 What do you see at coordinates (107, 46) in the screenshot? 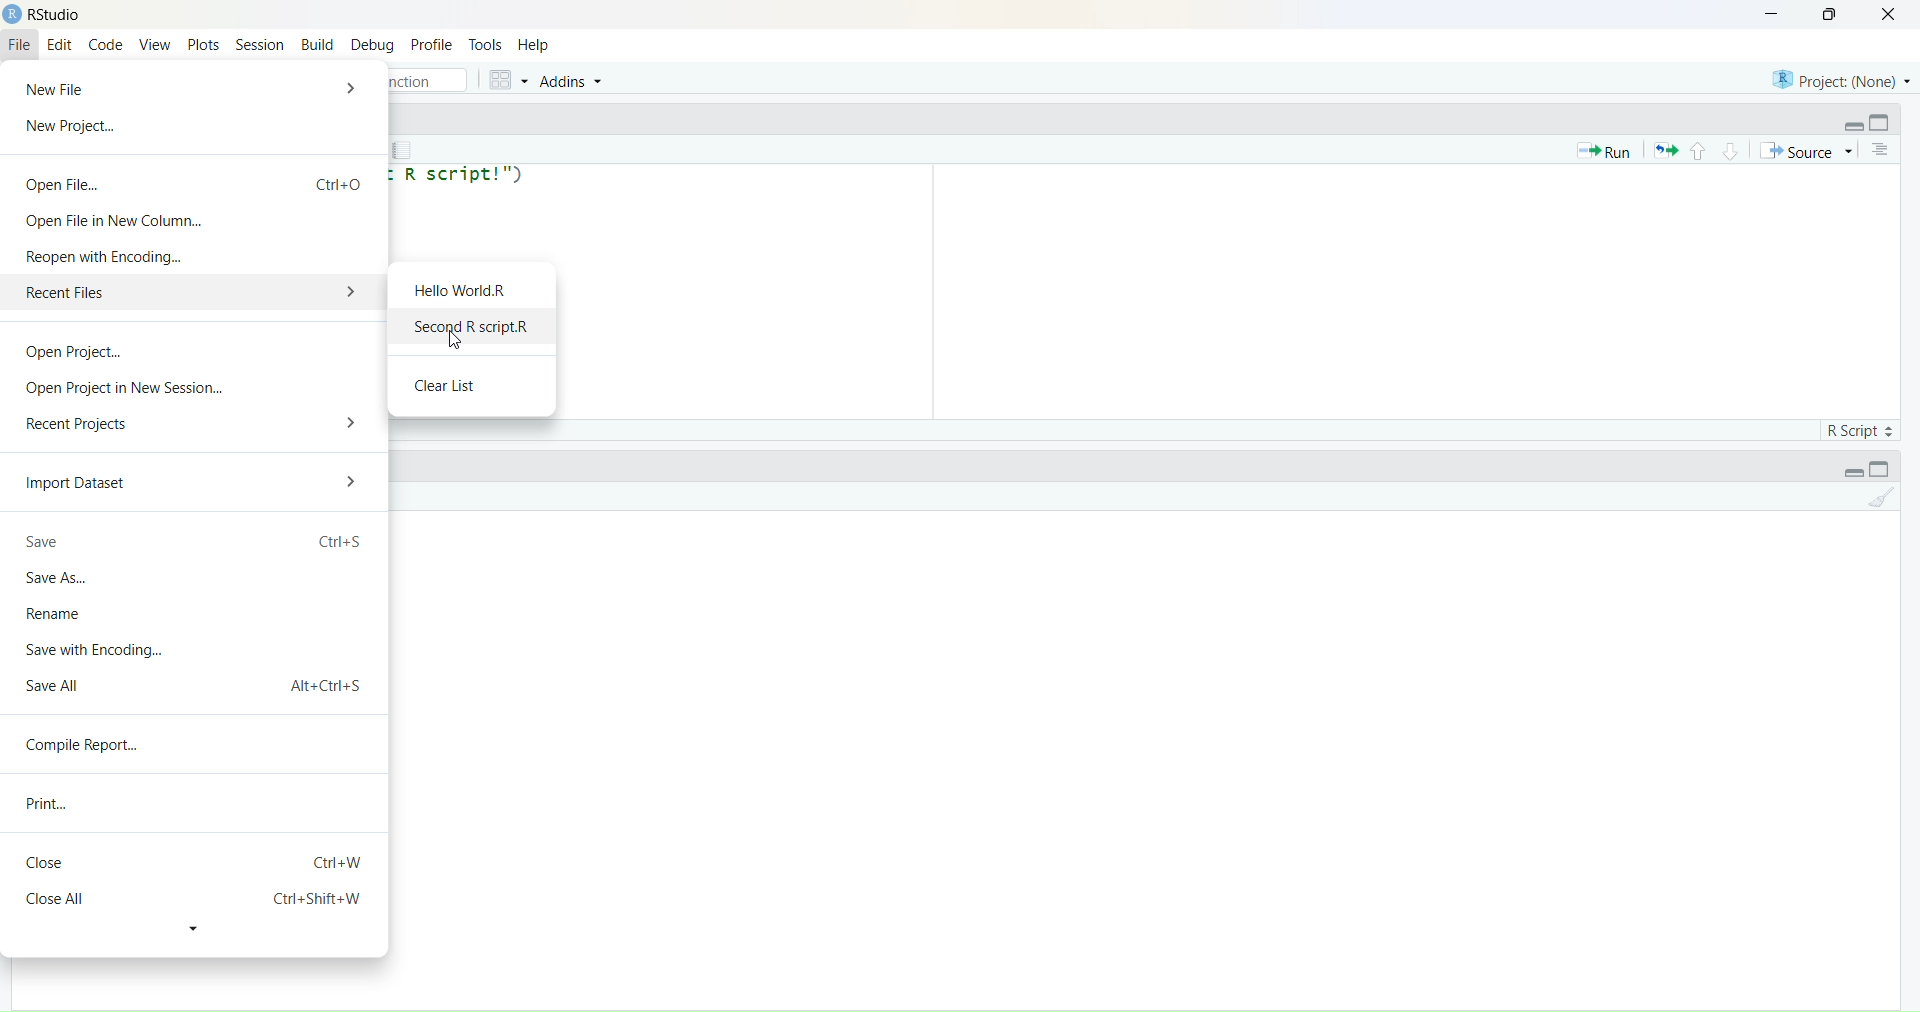
I see `Code` at bounding box center [107, 46].